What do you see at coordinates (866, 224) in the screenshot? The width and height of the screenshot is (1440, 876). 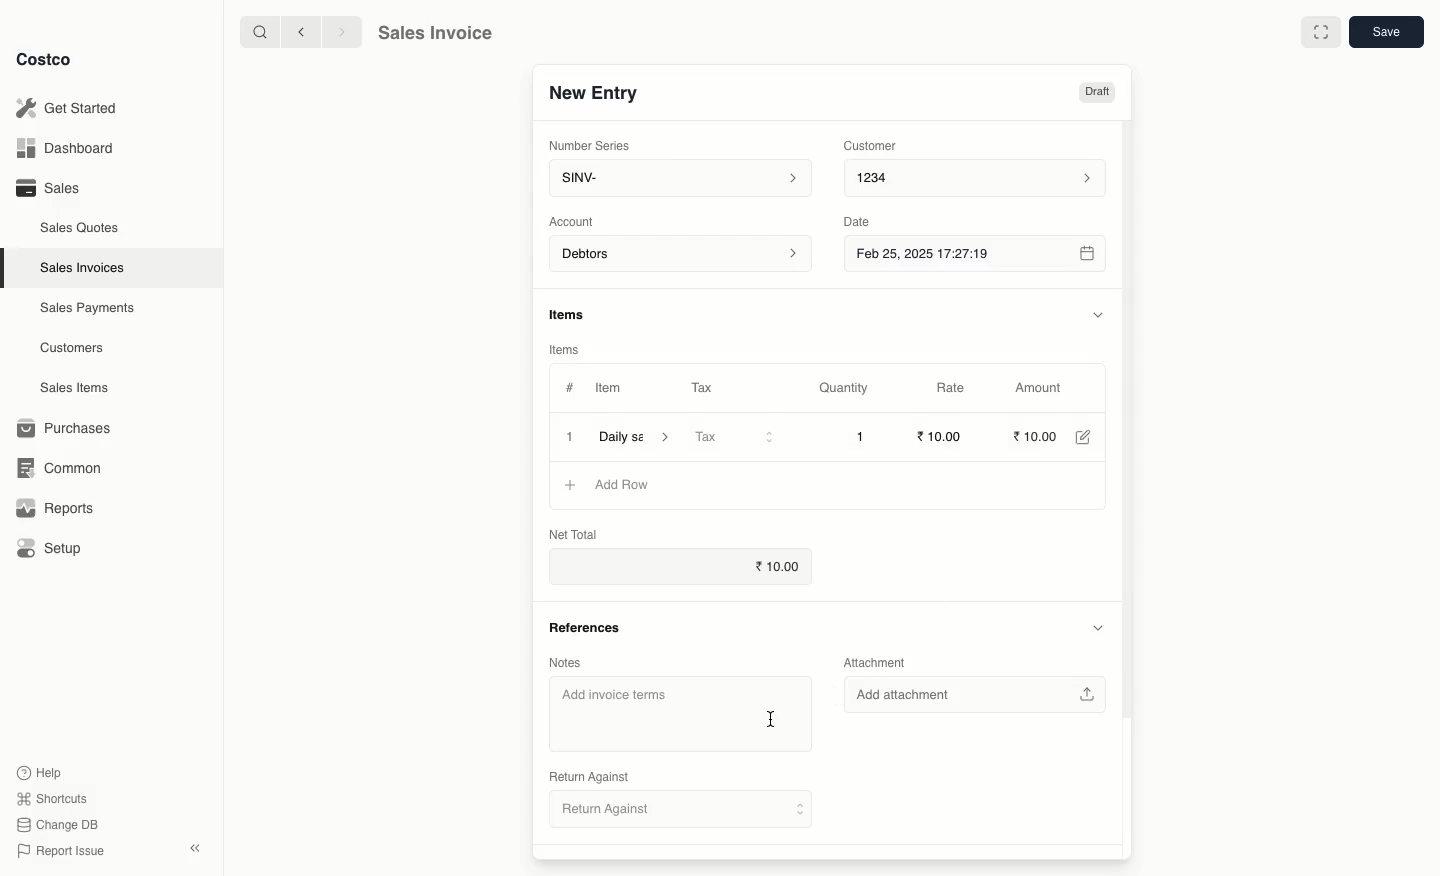 I see `Date` at bounding box center [866, 224].